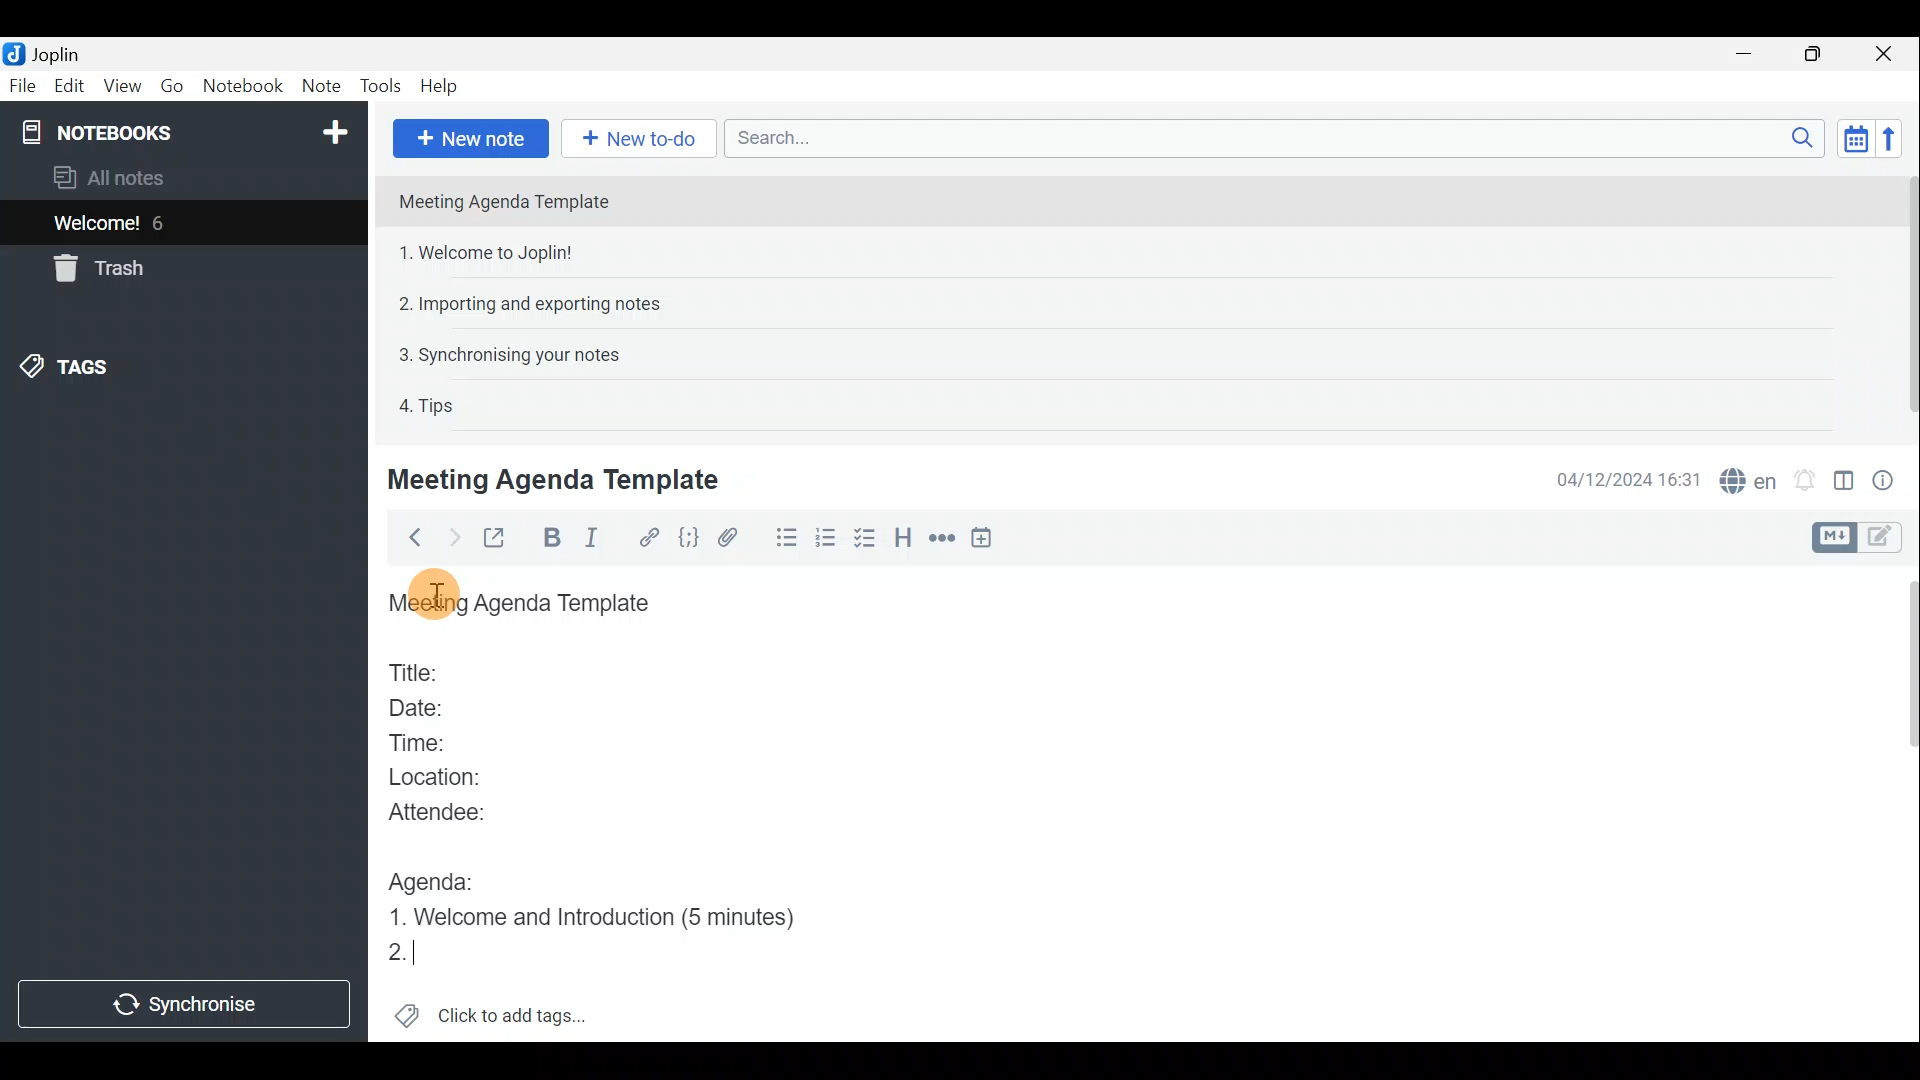  I want to click on New to-do, so click(634, 138).